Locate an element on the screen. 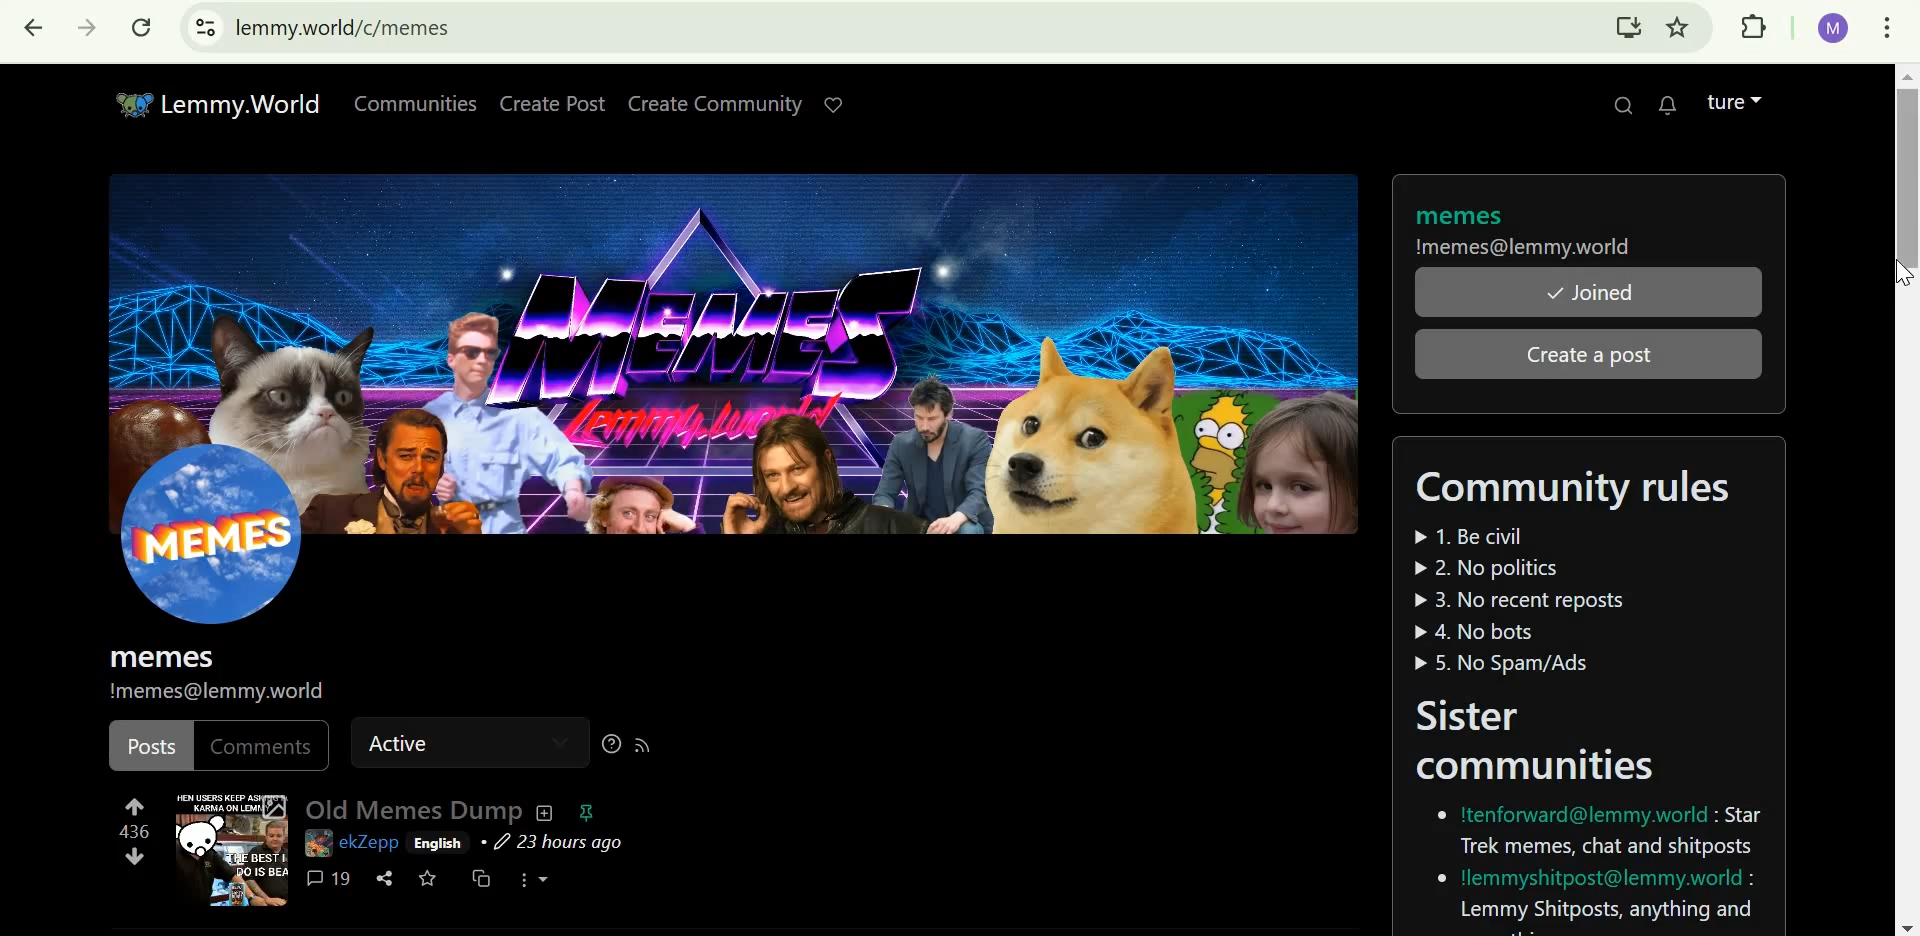 This screenshot has height=936, width=1920. Sister communities is located at coordinates (1588, 813).